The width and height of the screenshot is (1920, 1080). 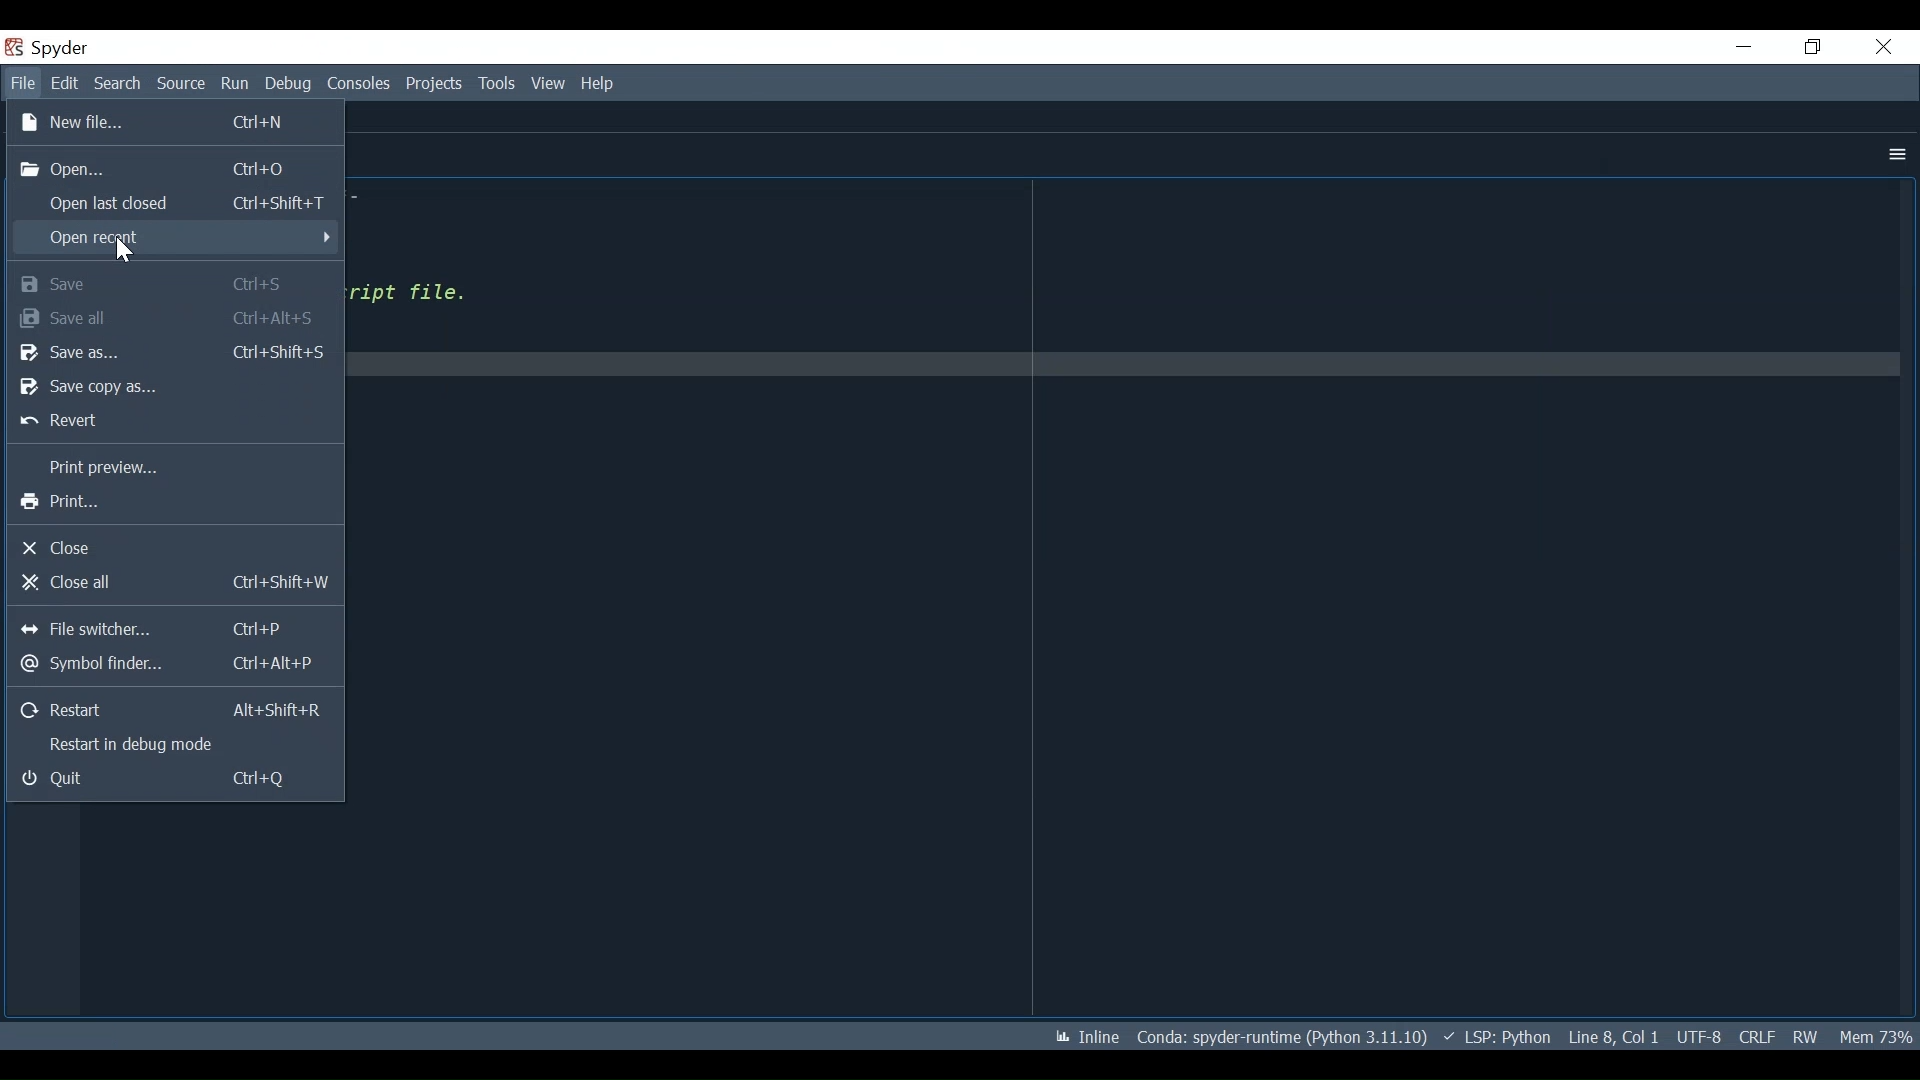 I want to click on Save As, so click(x=175, y=352).